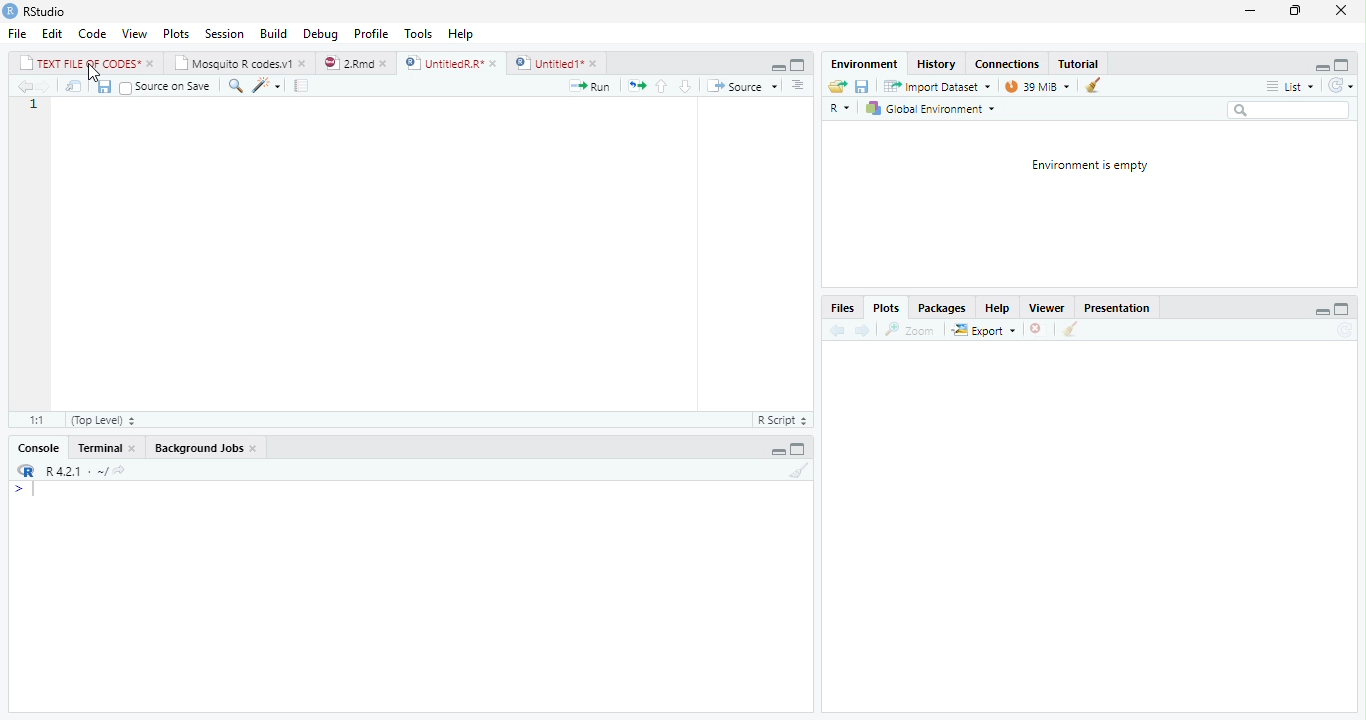 The image size is (1366, 720). Describe the element at coordinates (1007, 64) in the screenshot. I see `Connections` at that location.